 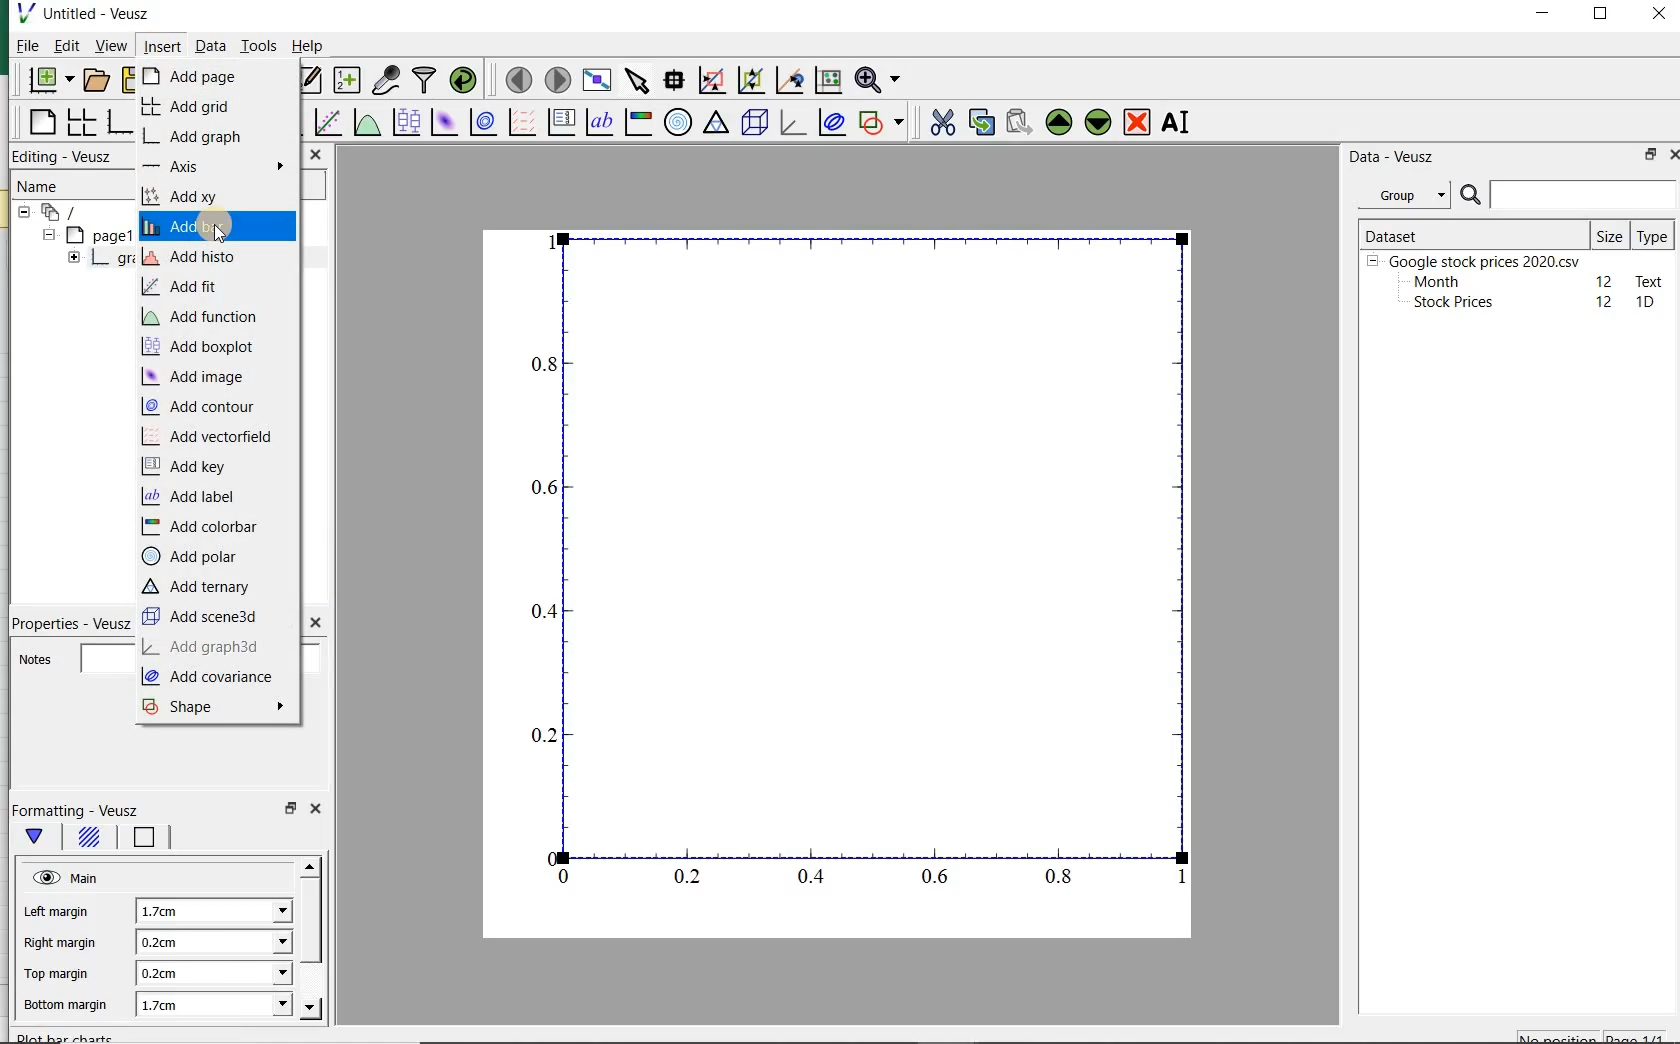 I want to click on 1.7cm, so click(x=212, y=1003).